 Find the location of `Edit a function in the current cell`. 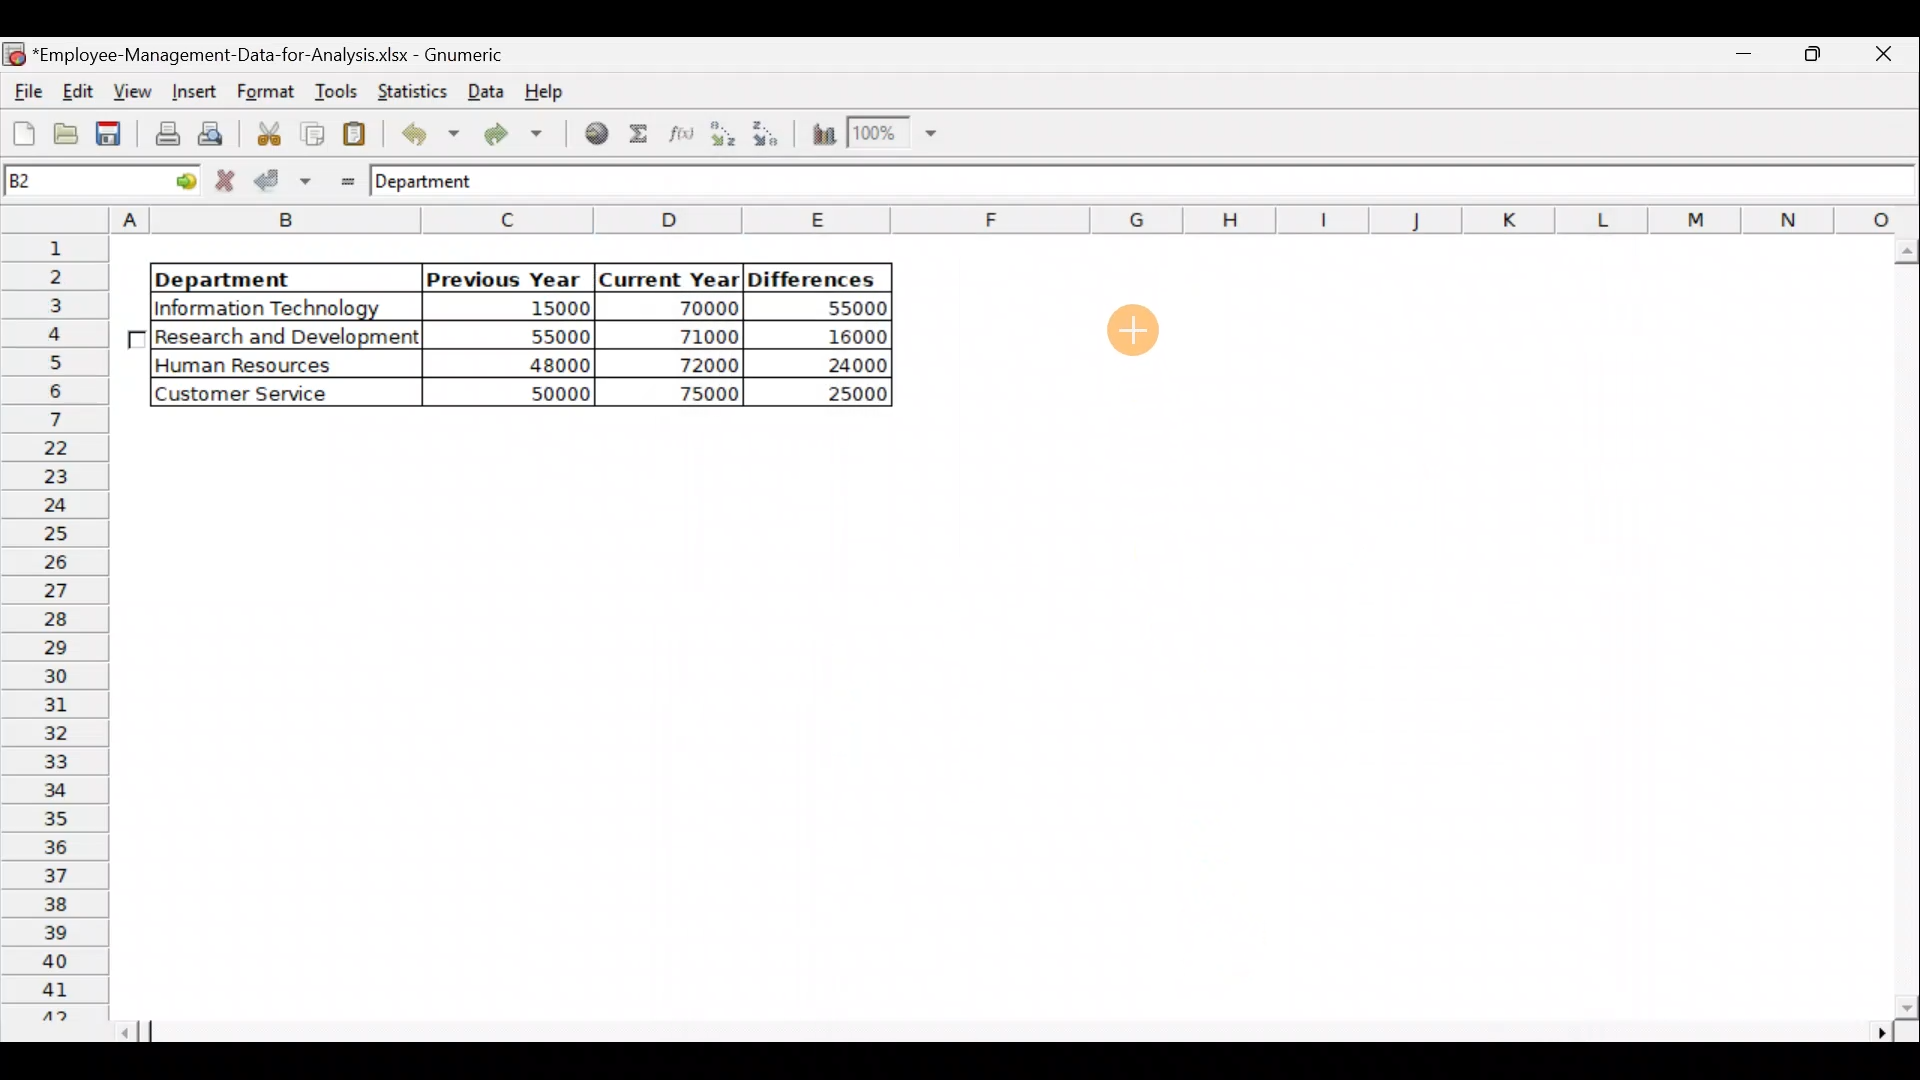

Edit a function in the current cell is located at coordinates (680, 133).